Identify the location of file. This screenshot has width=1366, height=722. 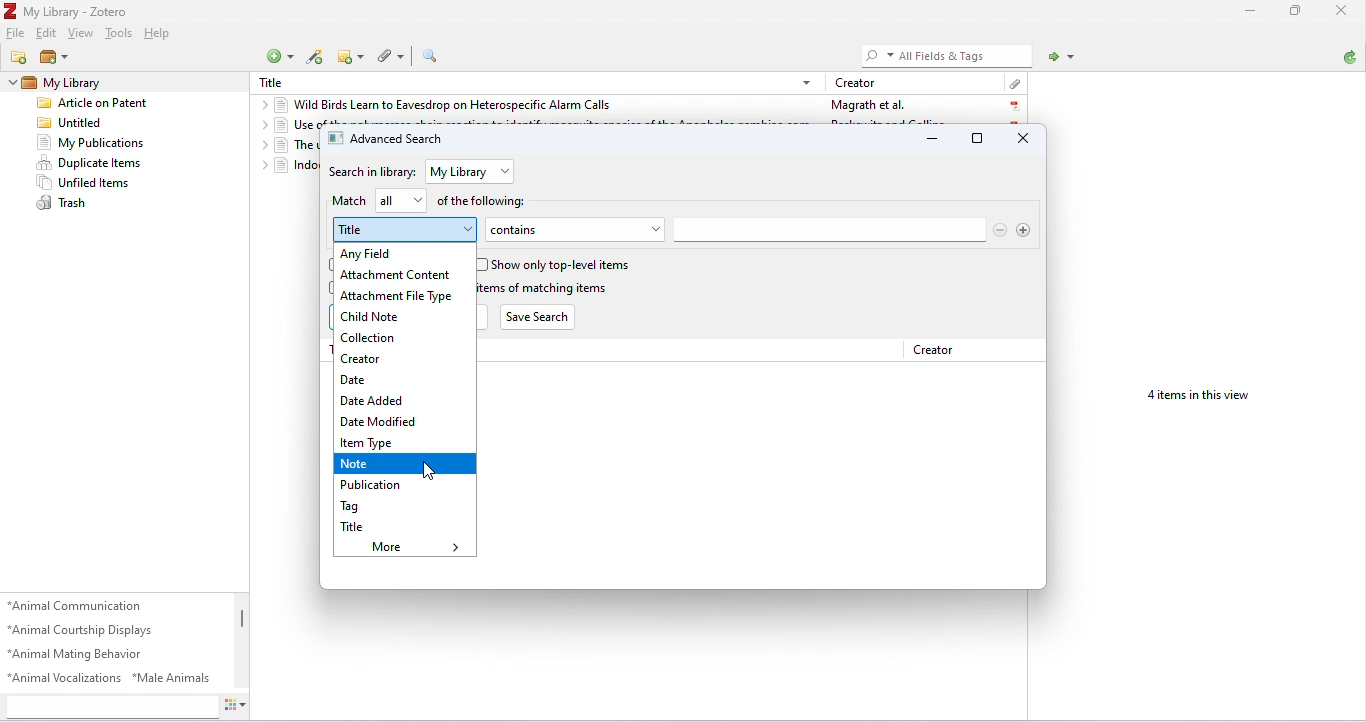
(16, 32).